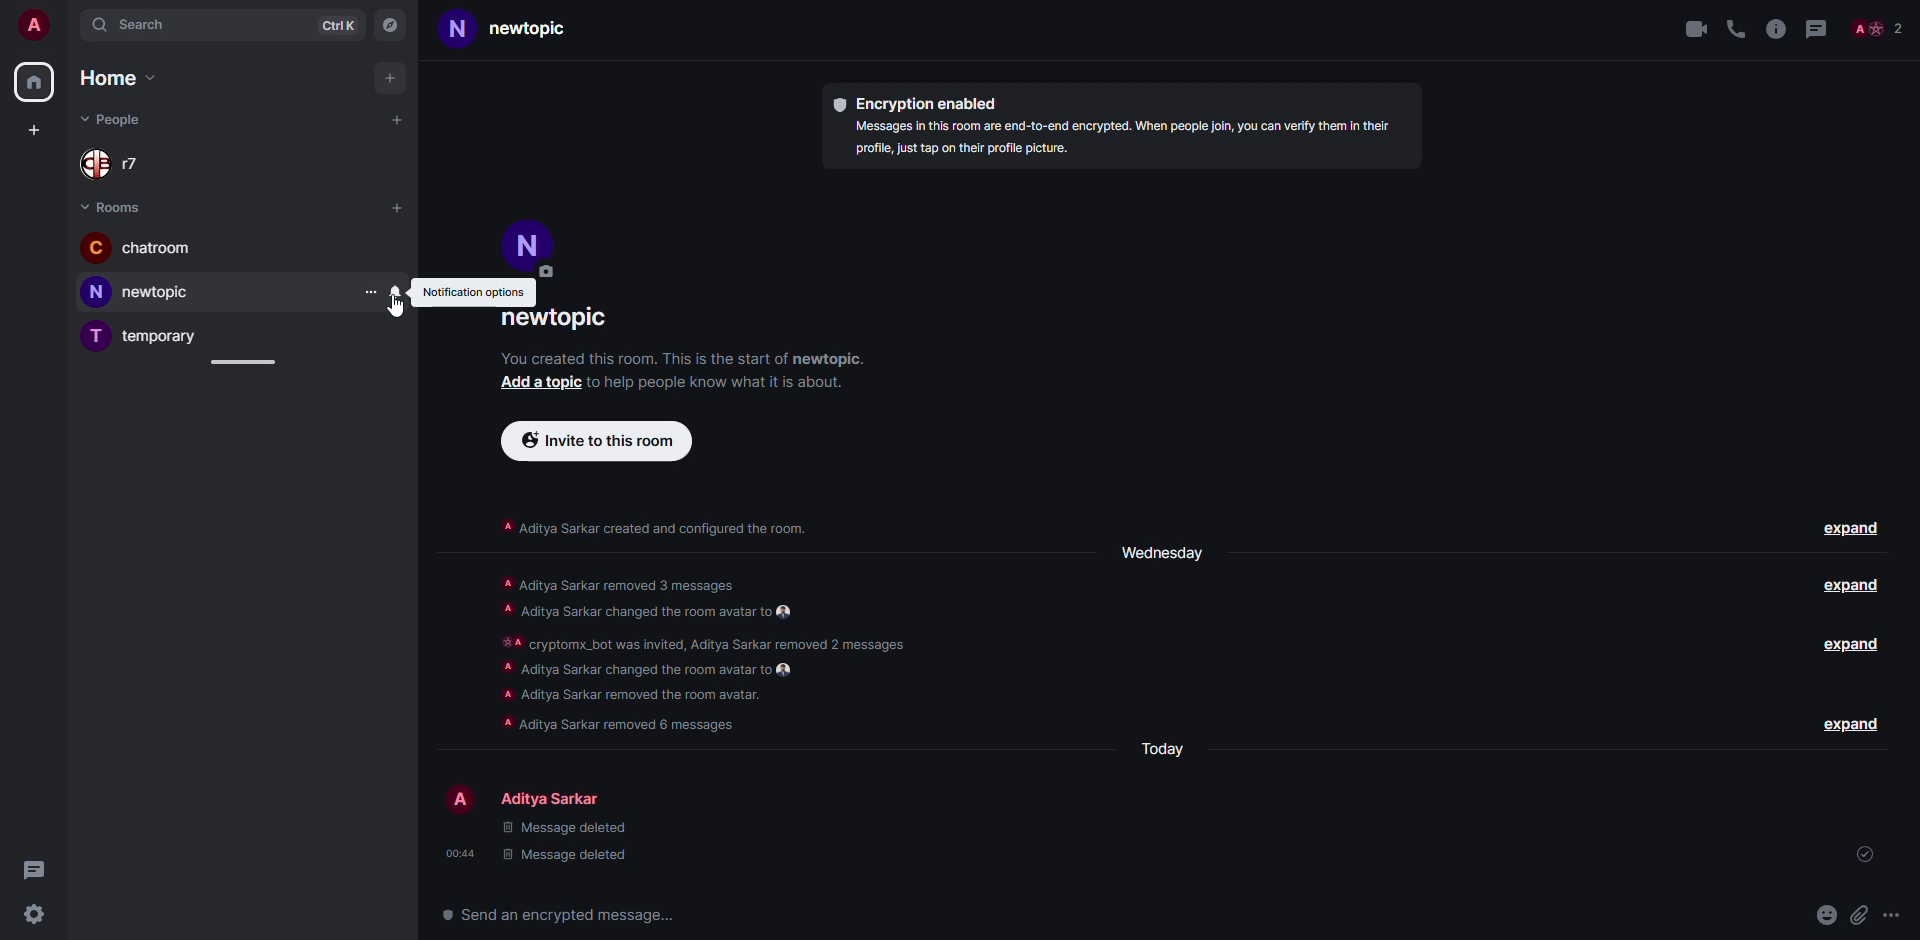  I want to click on add, so click(398, 207).